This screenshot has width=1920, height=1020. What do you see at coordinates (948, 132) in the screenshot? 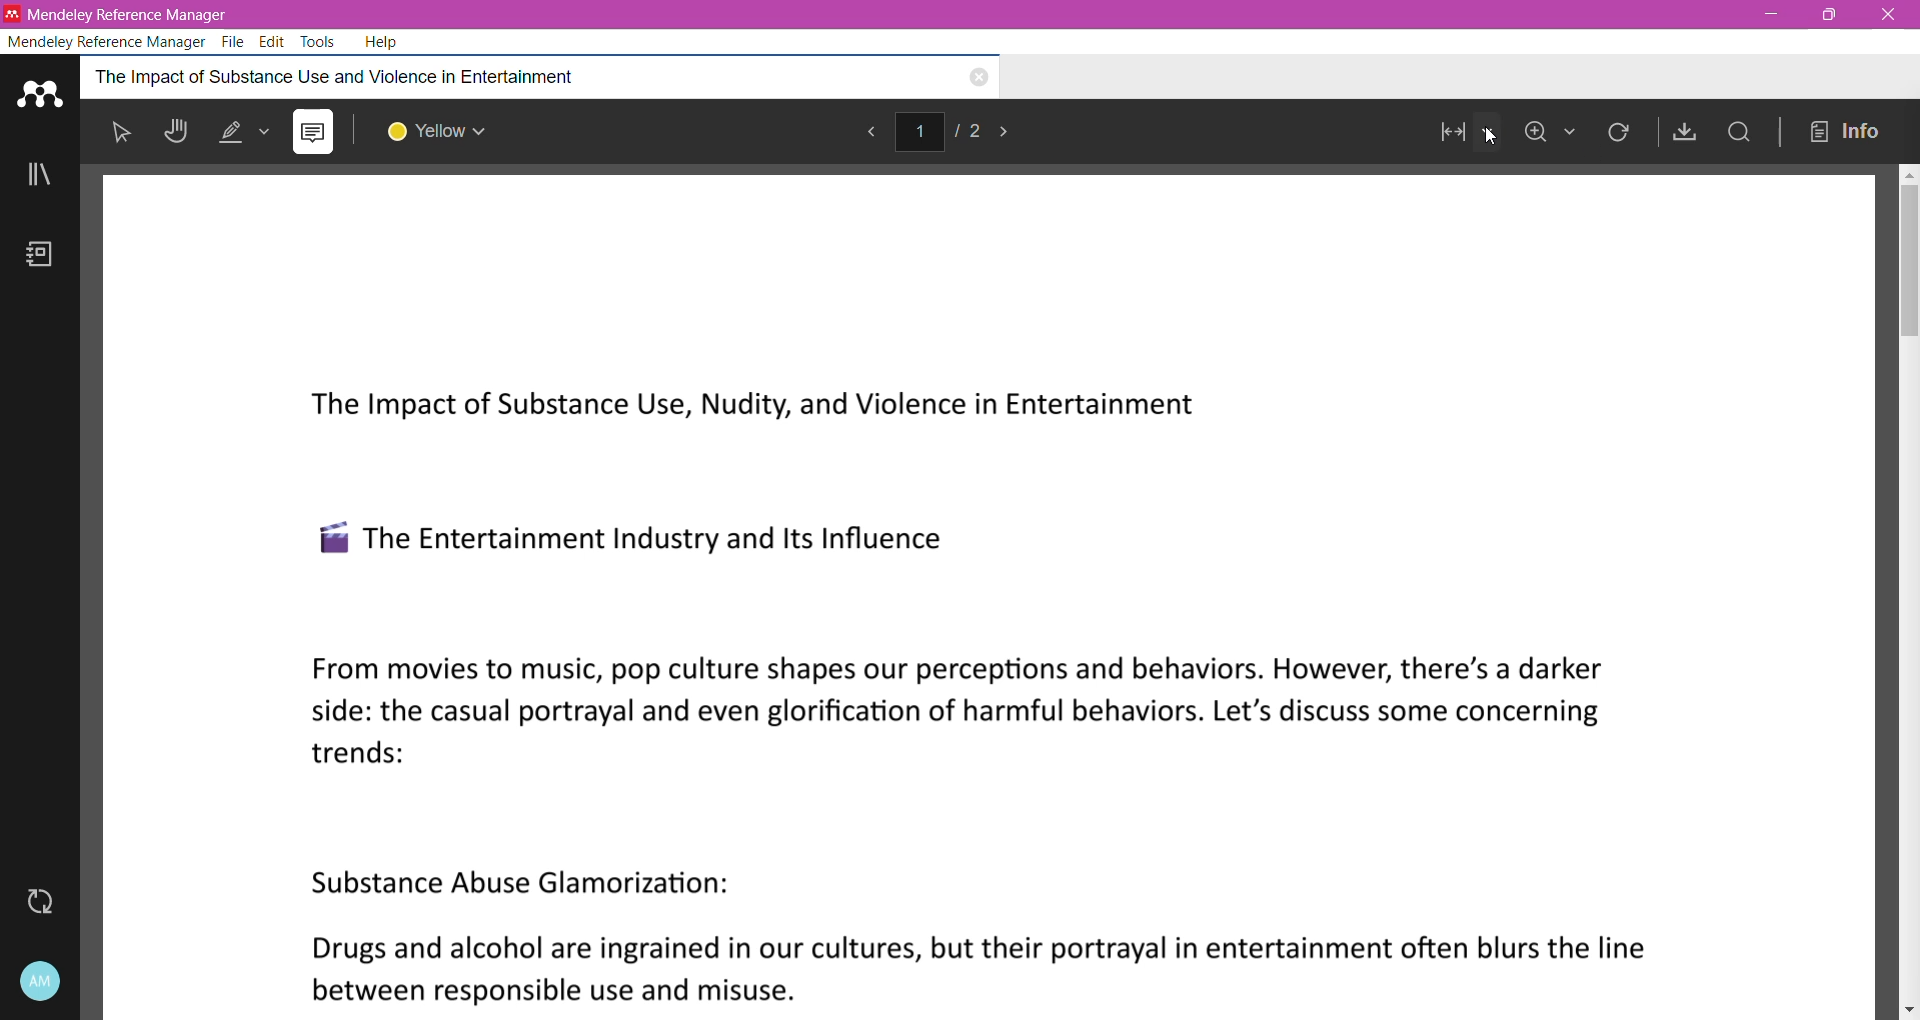
I see `Current Page/Total Number of Pages` at bounding box center [948, 132].